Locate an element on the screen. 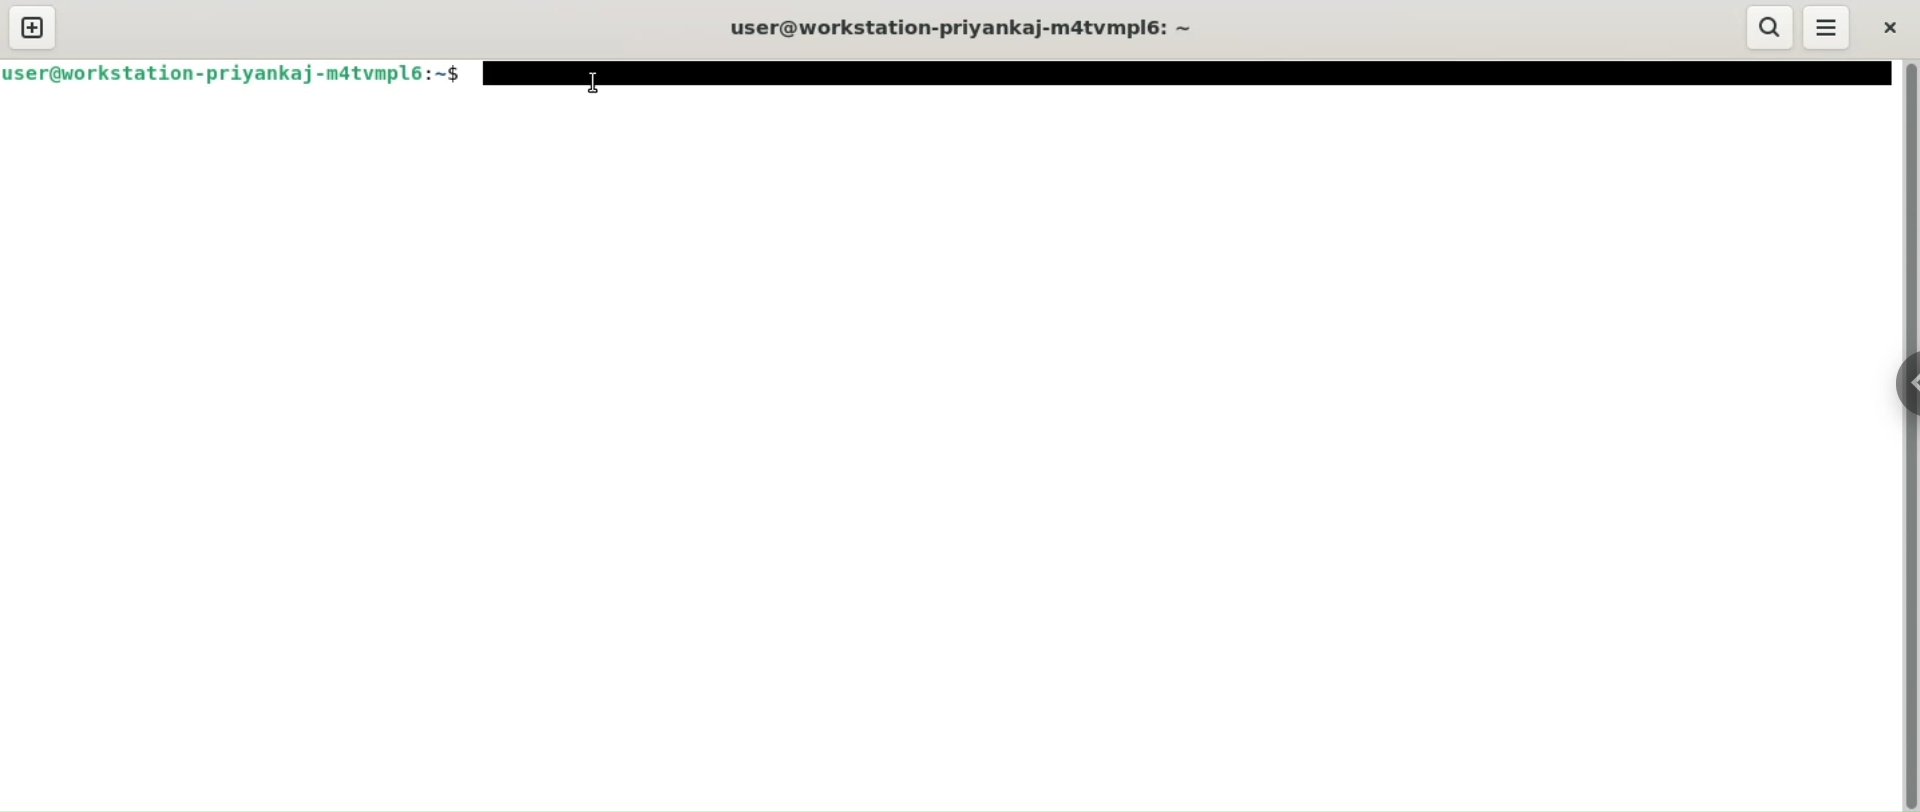  close is located at coordinates (1887, 26).